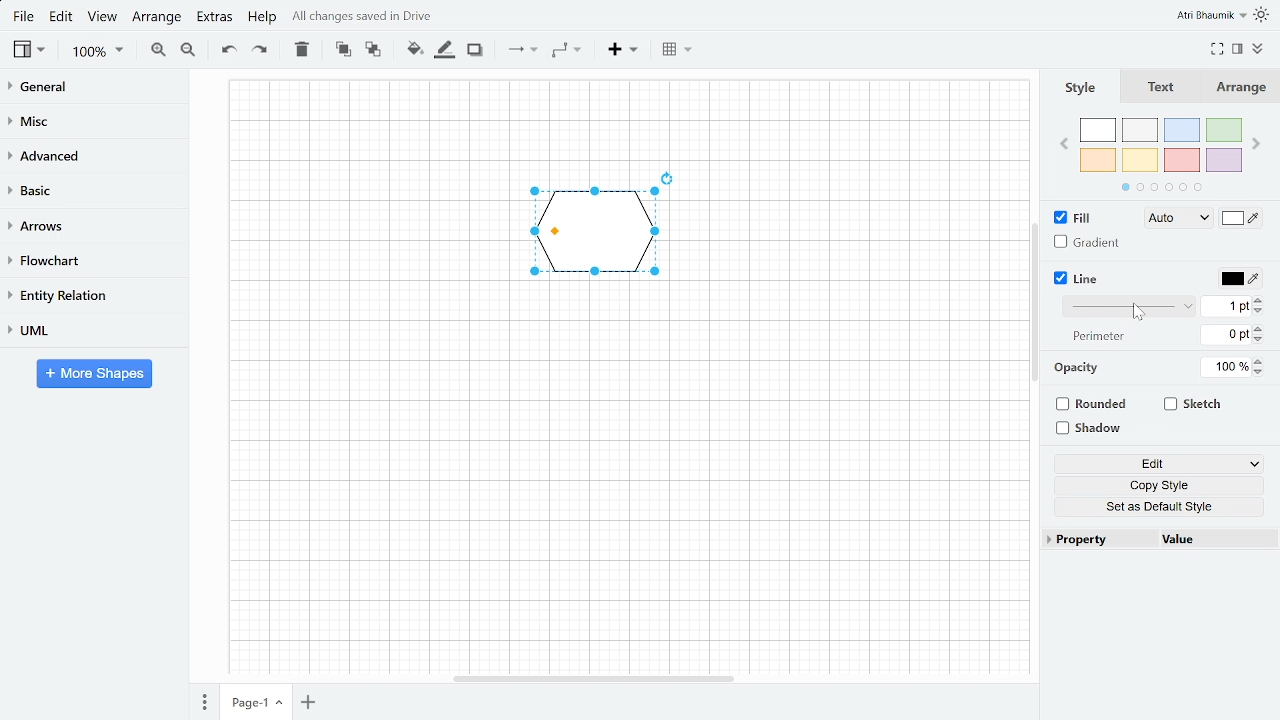 The image size is (1280, 720). What do you see at coordinates (188, 49) in the screenshot?
I see `Zoom out` at bounding box center [188, 49].